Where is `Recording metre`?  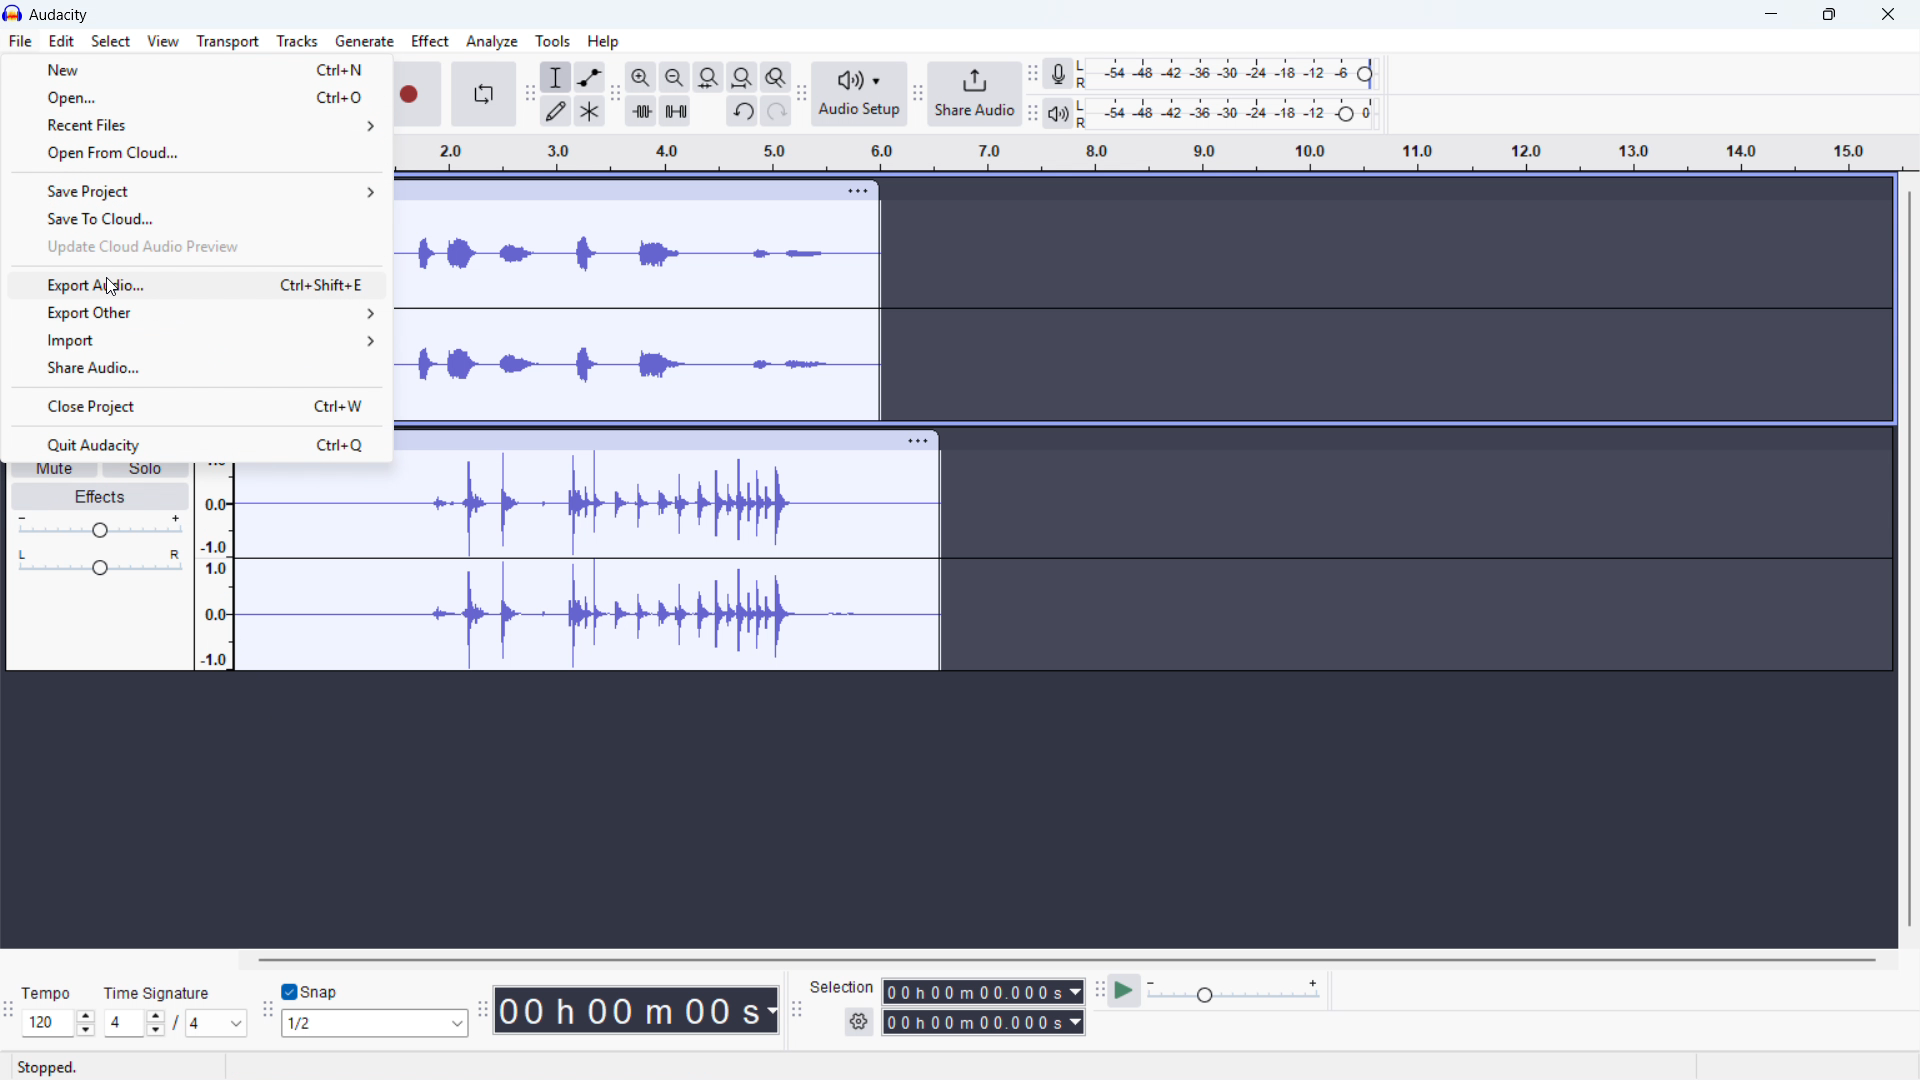 Recording metre is located at coordinates (1058, 74).